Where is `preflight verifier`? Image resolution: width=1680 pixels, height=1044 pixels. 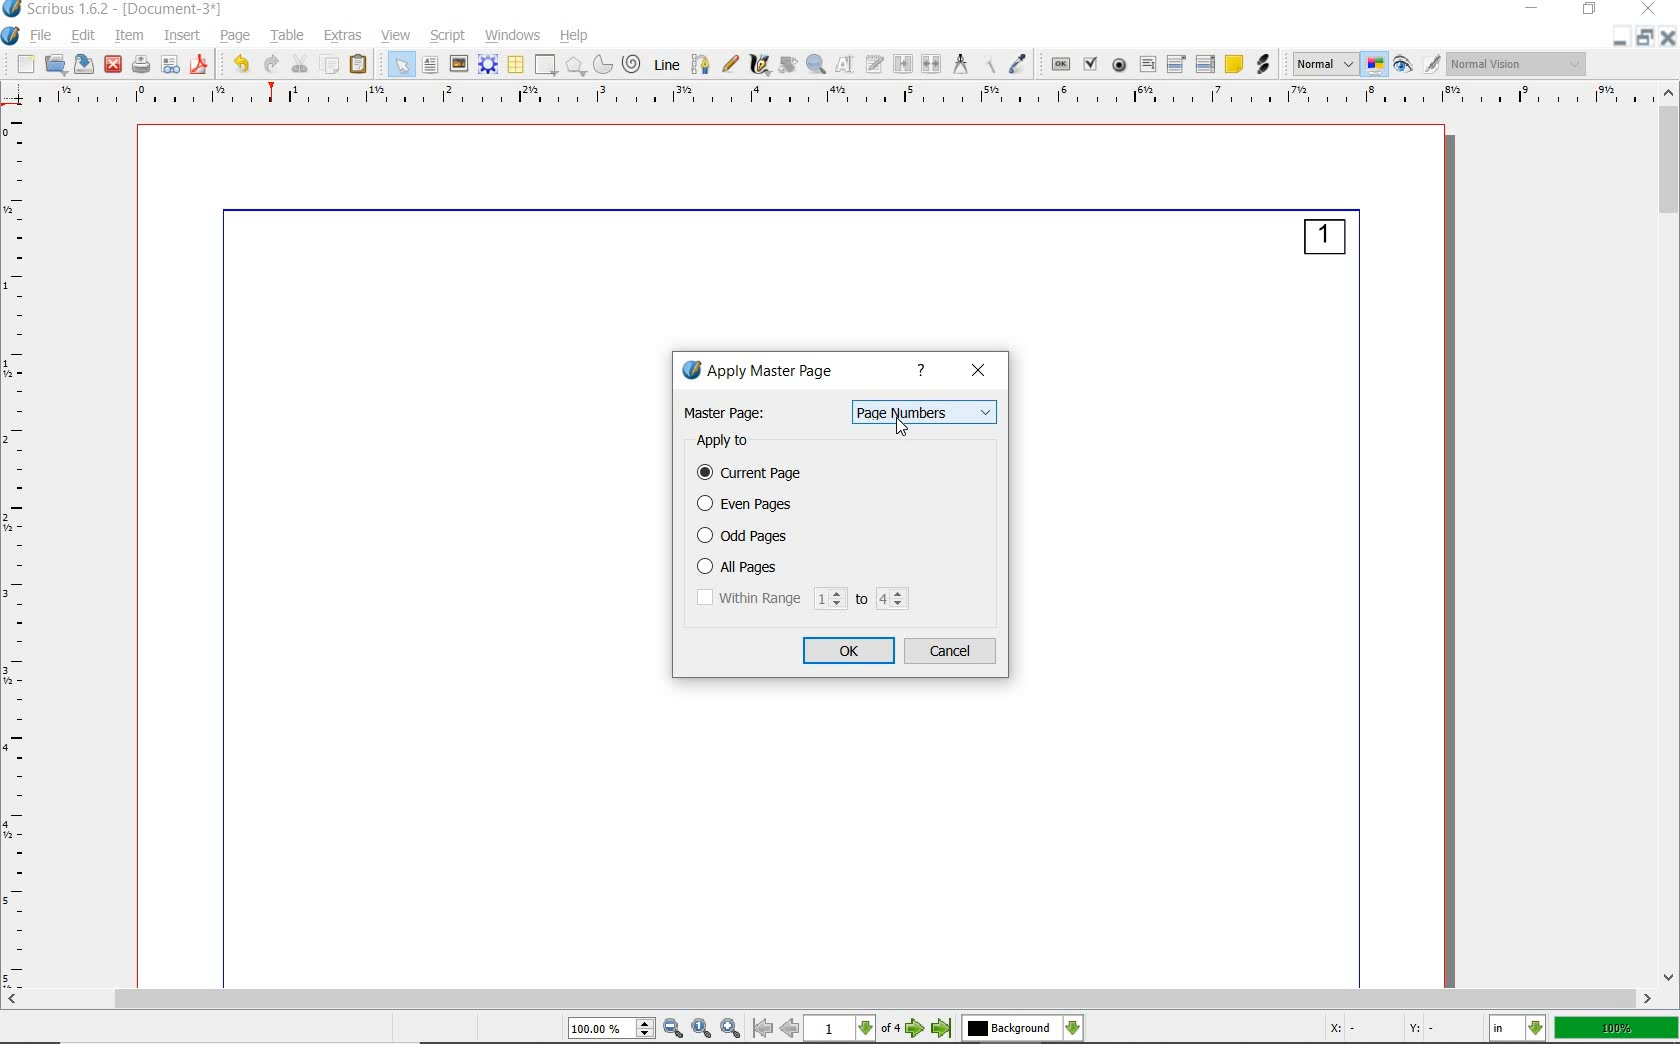
preflight verifier is located at coordinates (172, 65).